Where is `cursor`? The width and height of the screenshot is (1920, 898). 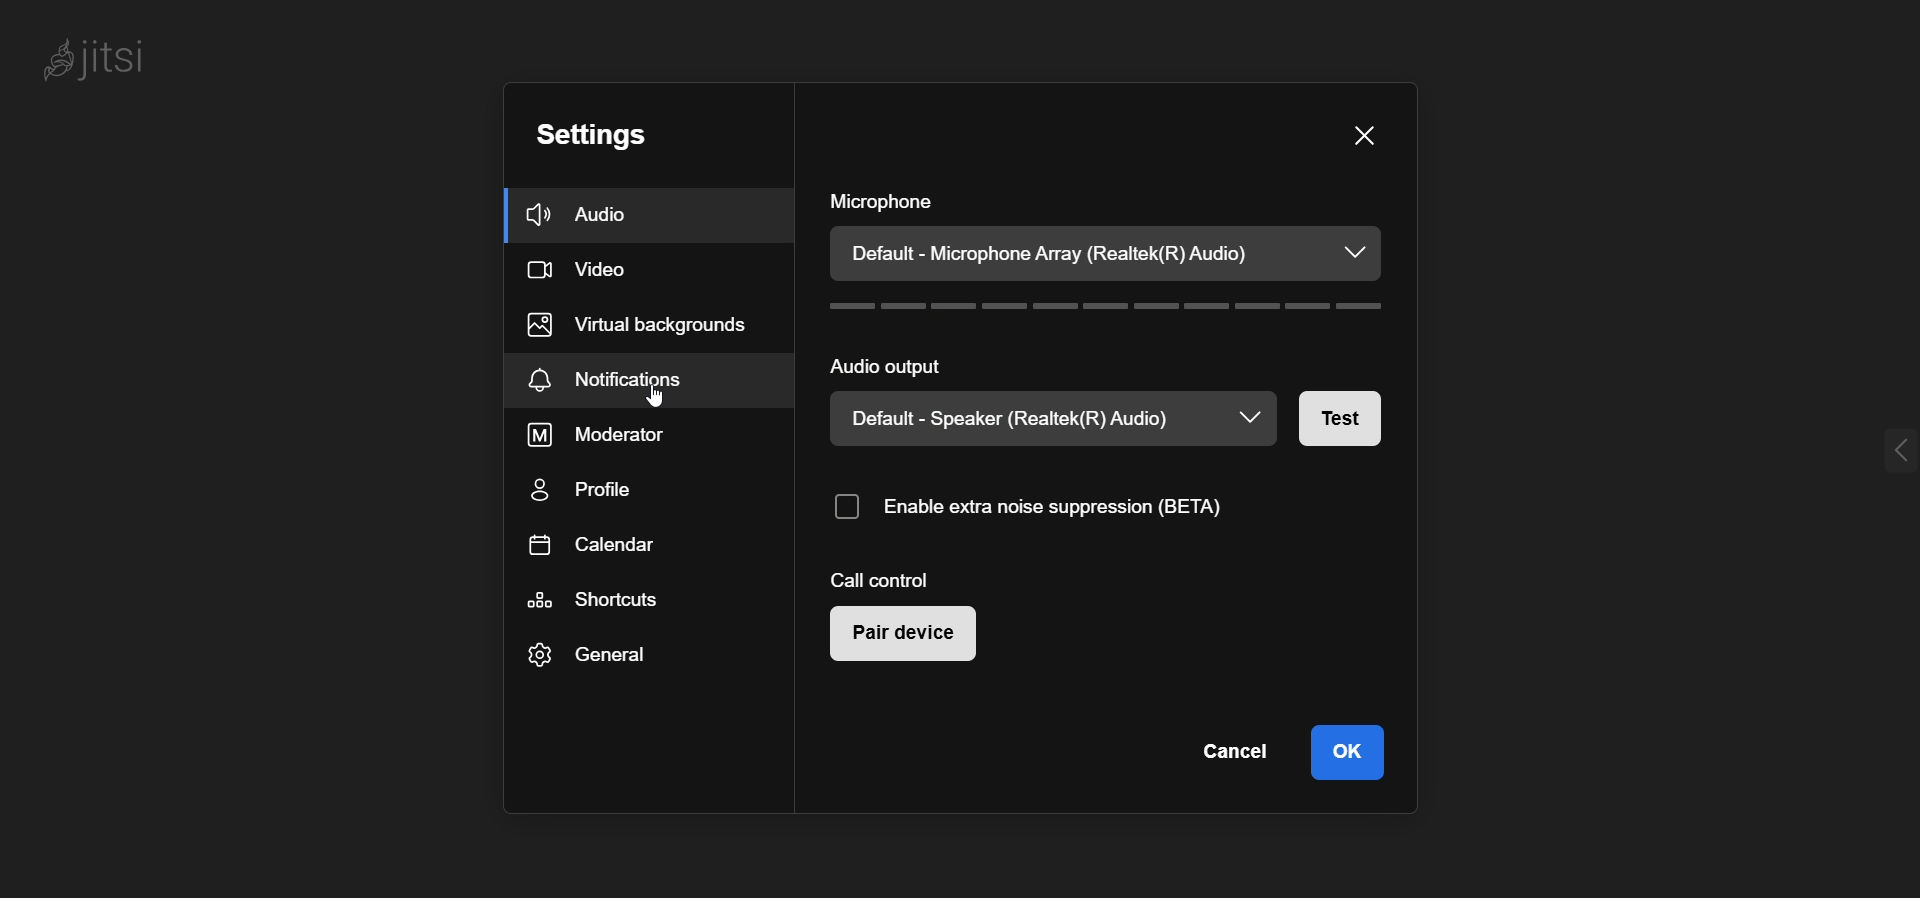
cursor is located at coordinates (660, 402).